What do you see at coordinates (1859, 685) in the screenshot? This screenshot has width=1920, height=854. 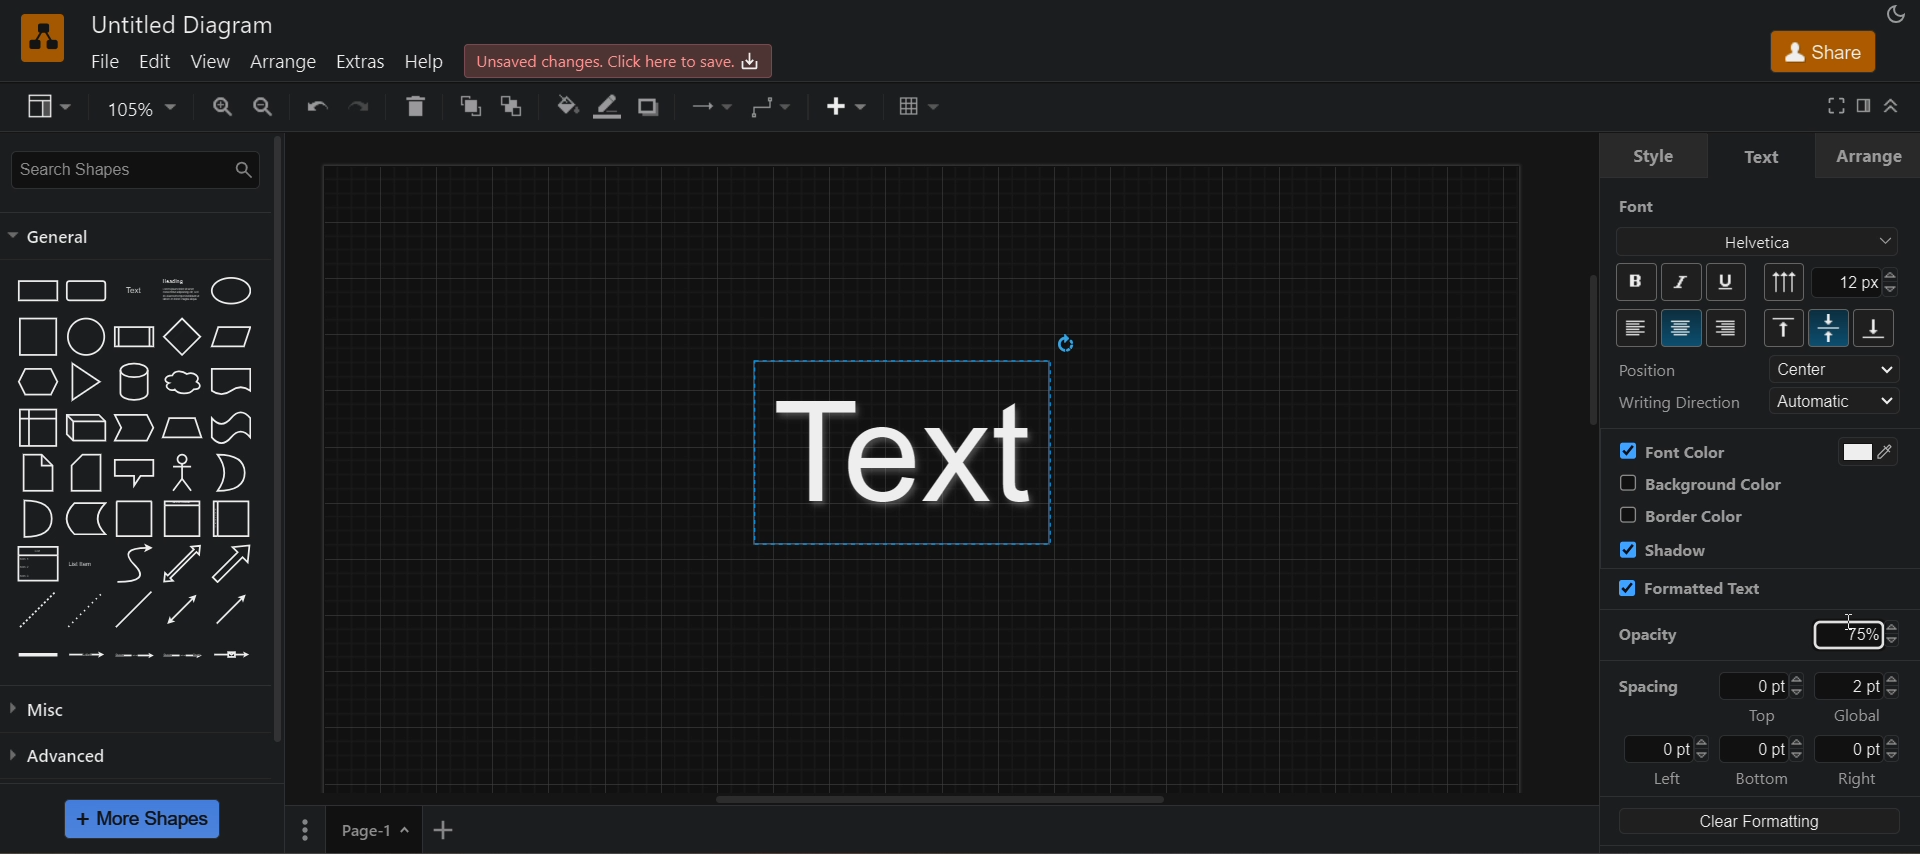 I see `2 pt` at bounding box center [1859, 685].